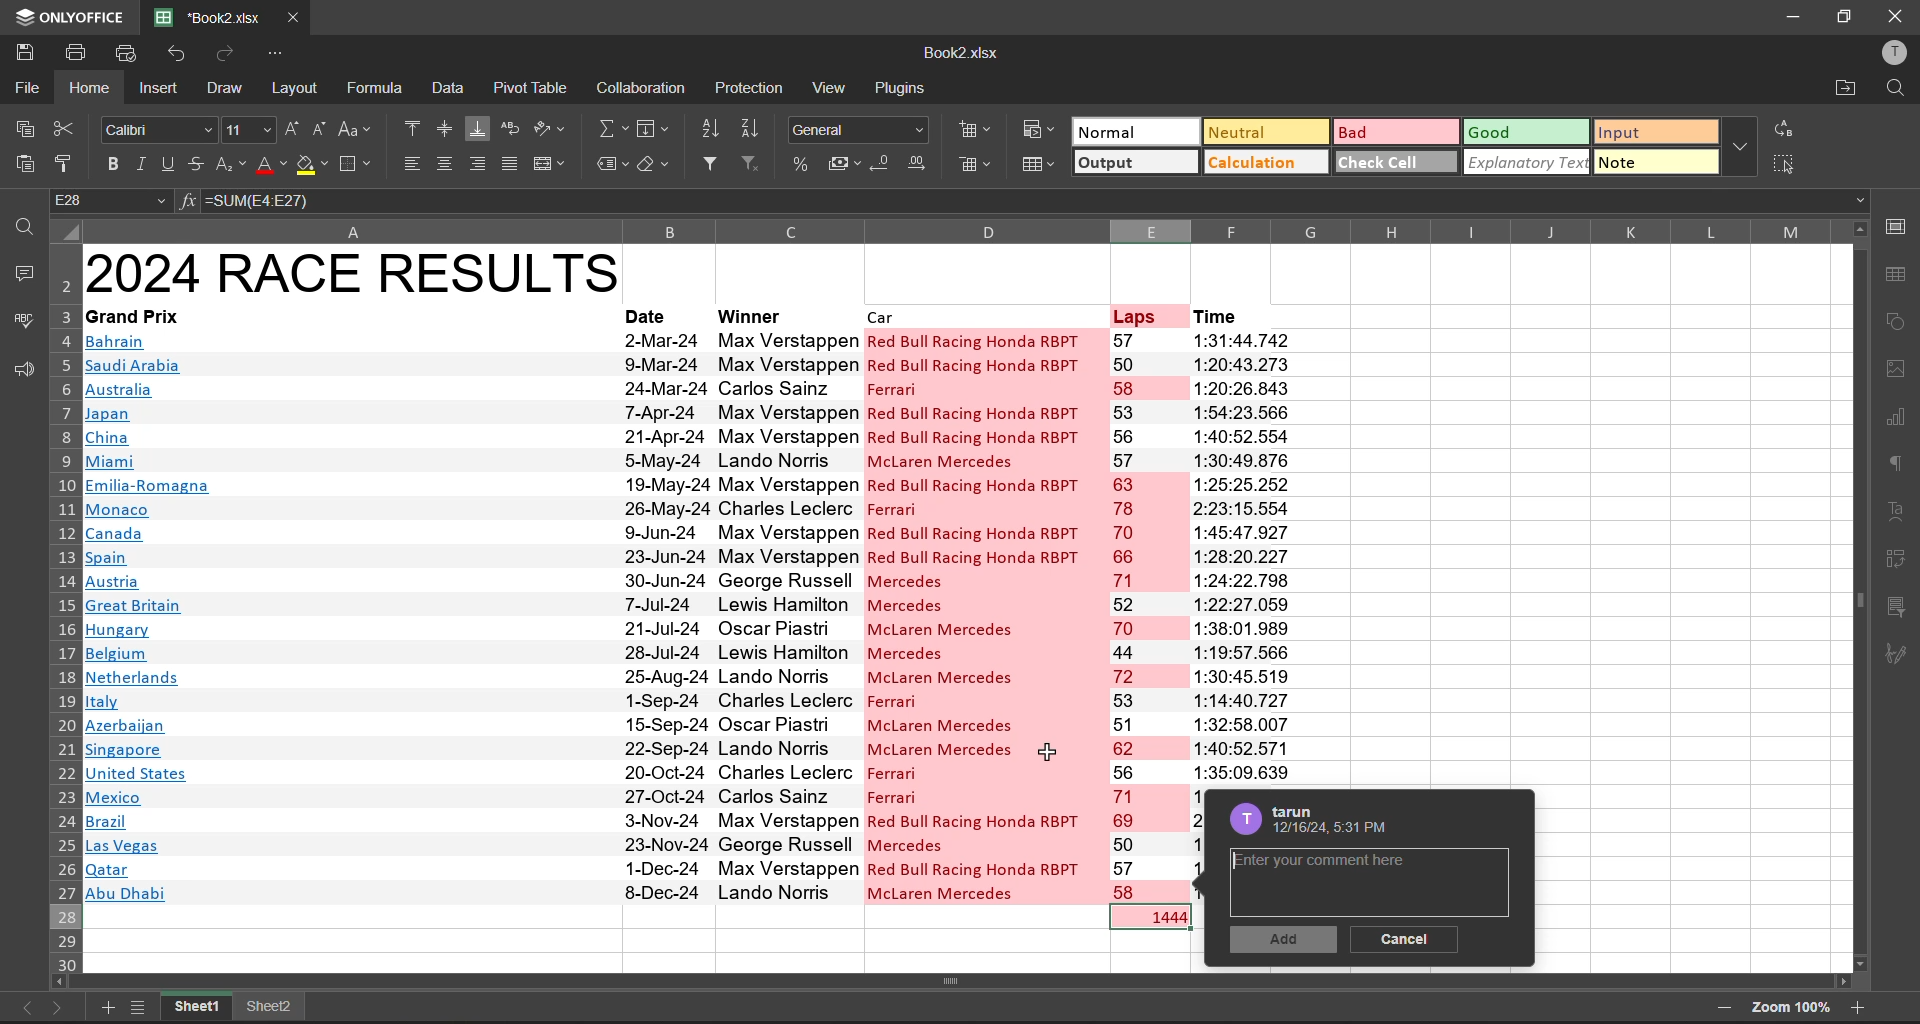  I want to click on customize quick access toolbar, so click(281, 54).